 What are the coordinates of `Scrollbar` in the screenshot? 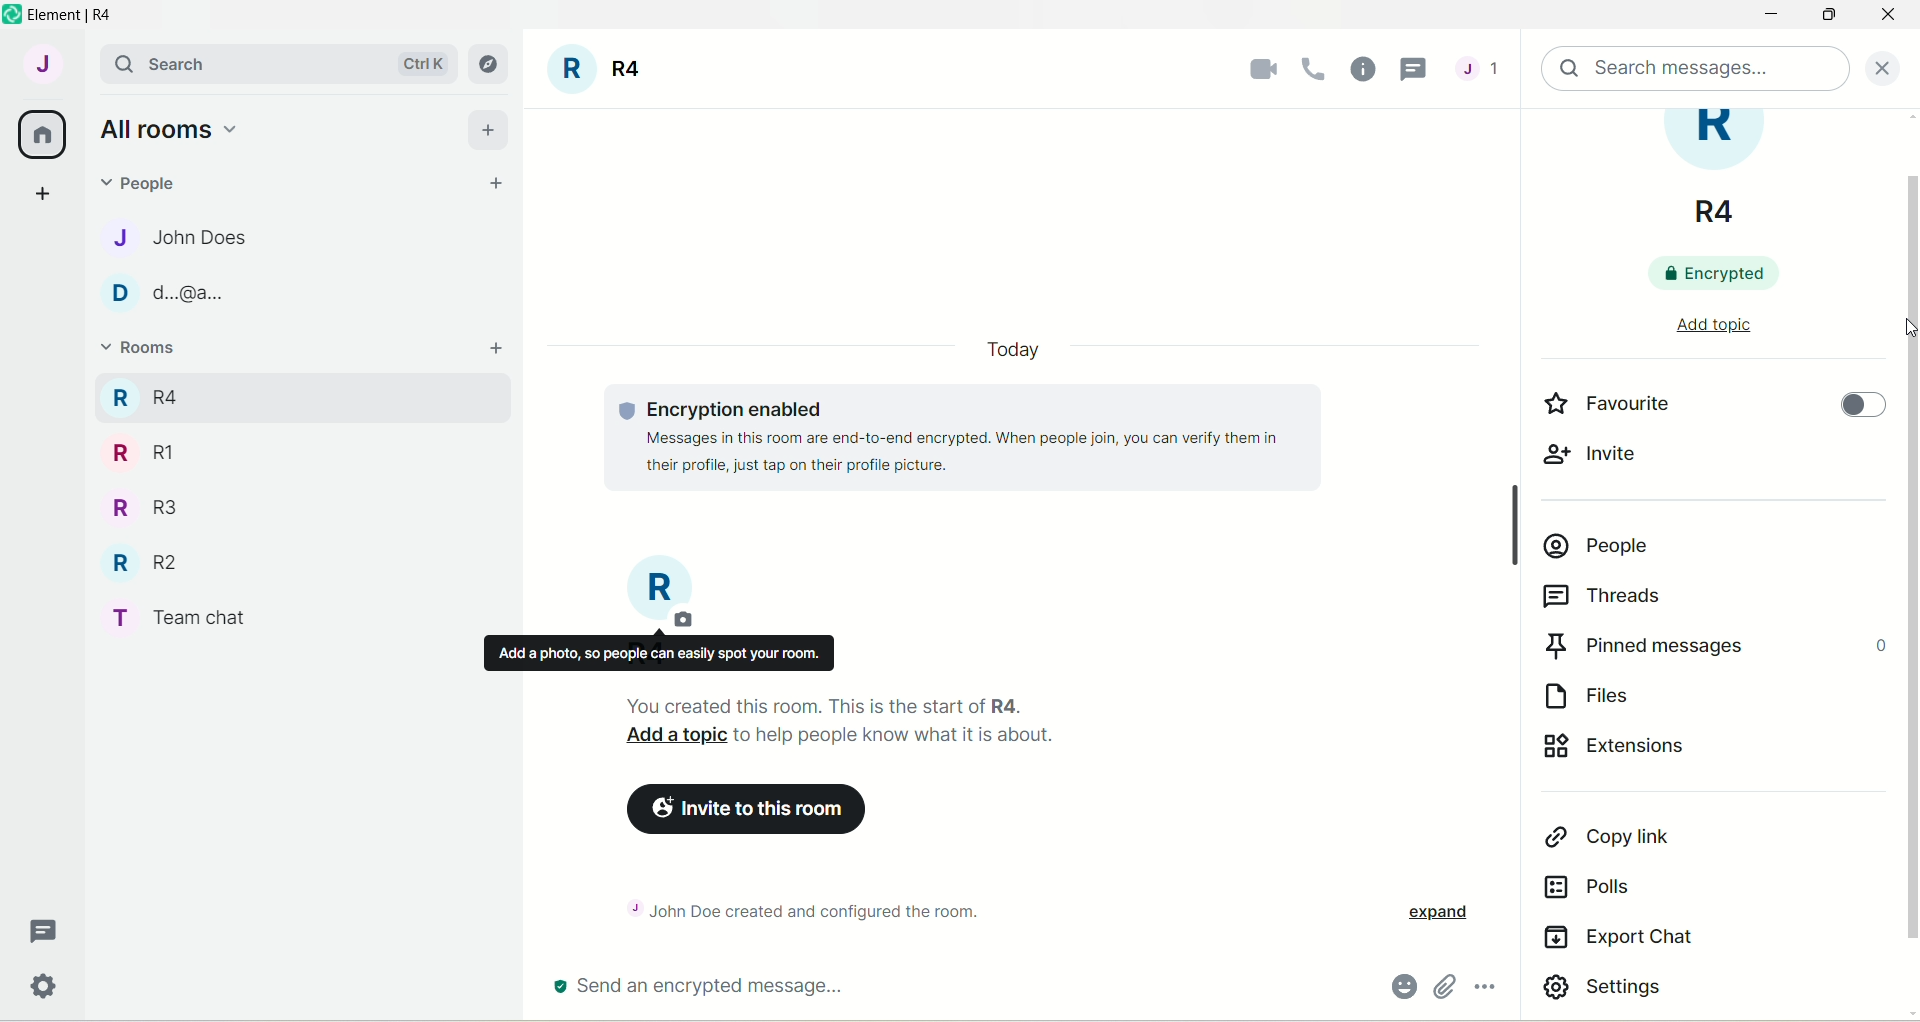 It's located at (1510, 520).